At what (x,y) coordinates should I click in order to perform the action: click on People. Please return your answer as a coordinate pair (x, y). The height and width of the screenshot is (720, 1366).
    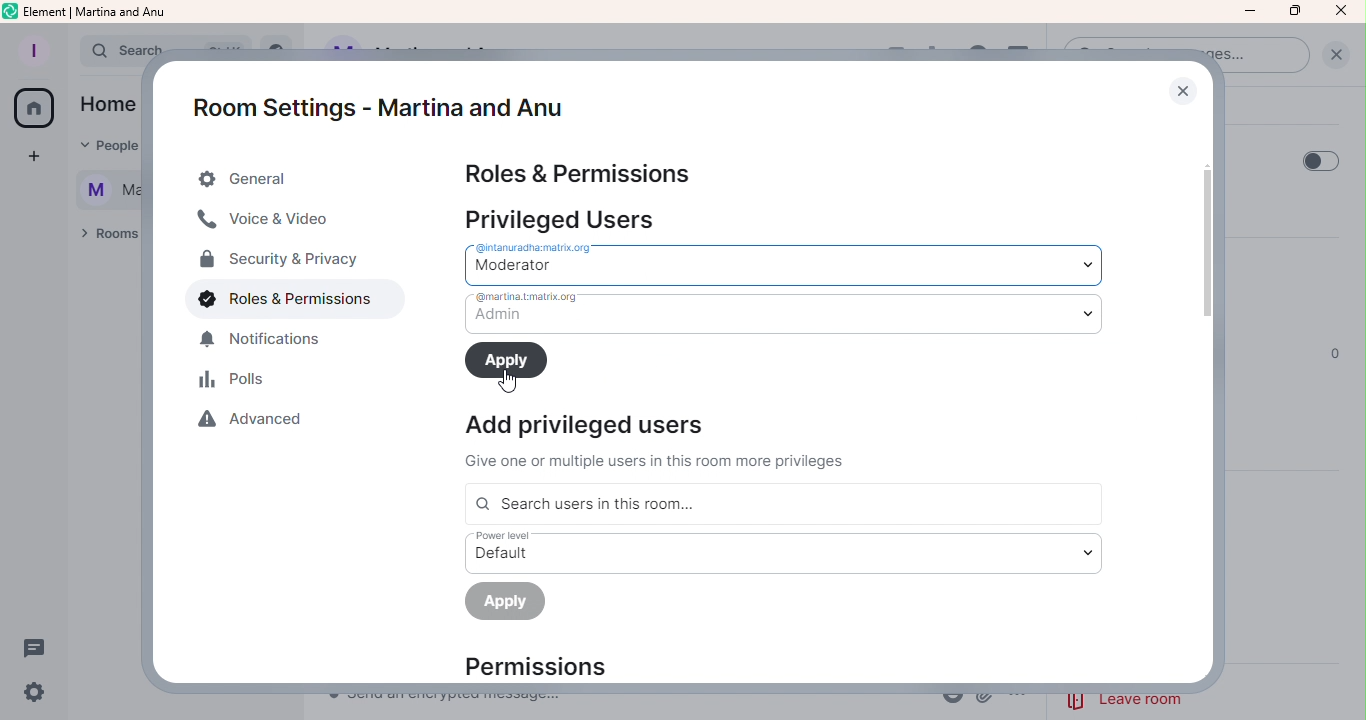
    Looking at the image, I should click on (108, 147).